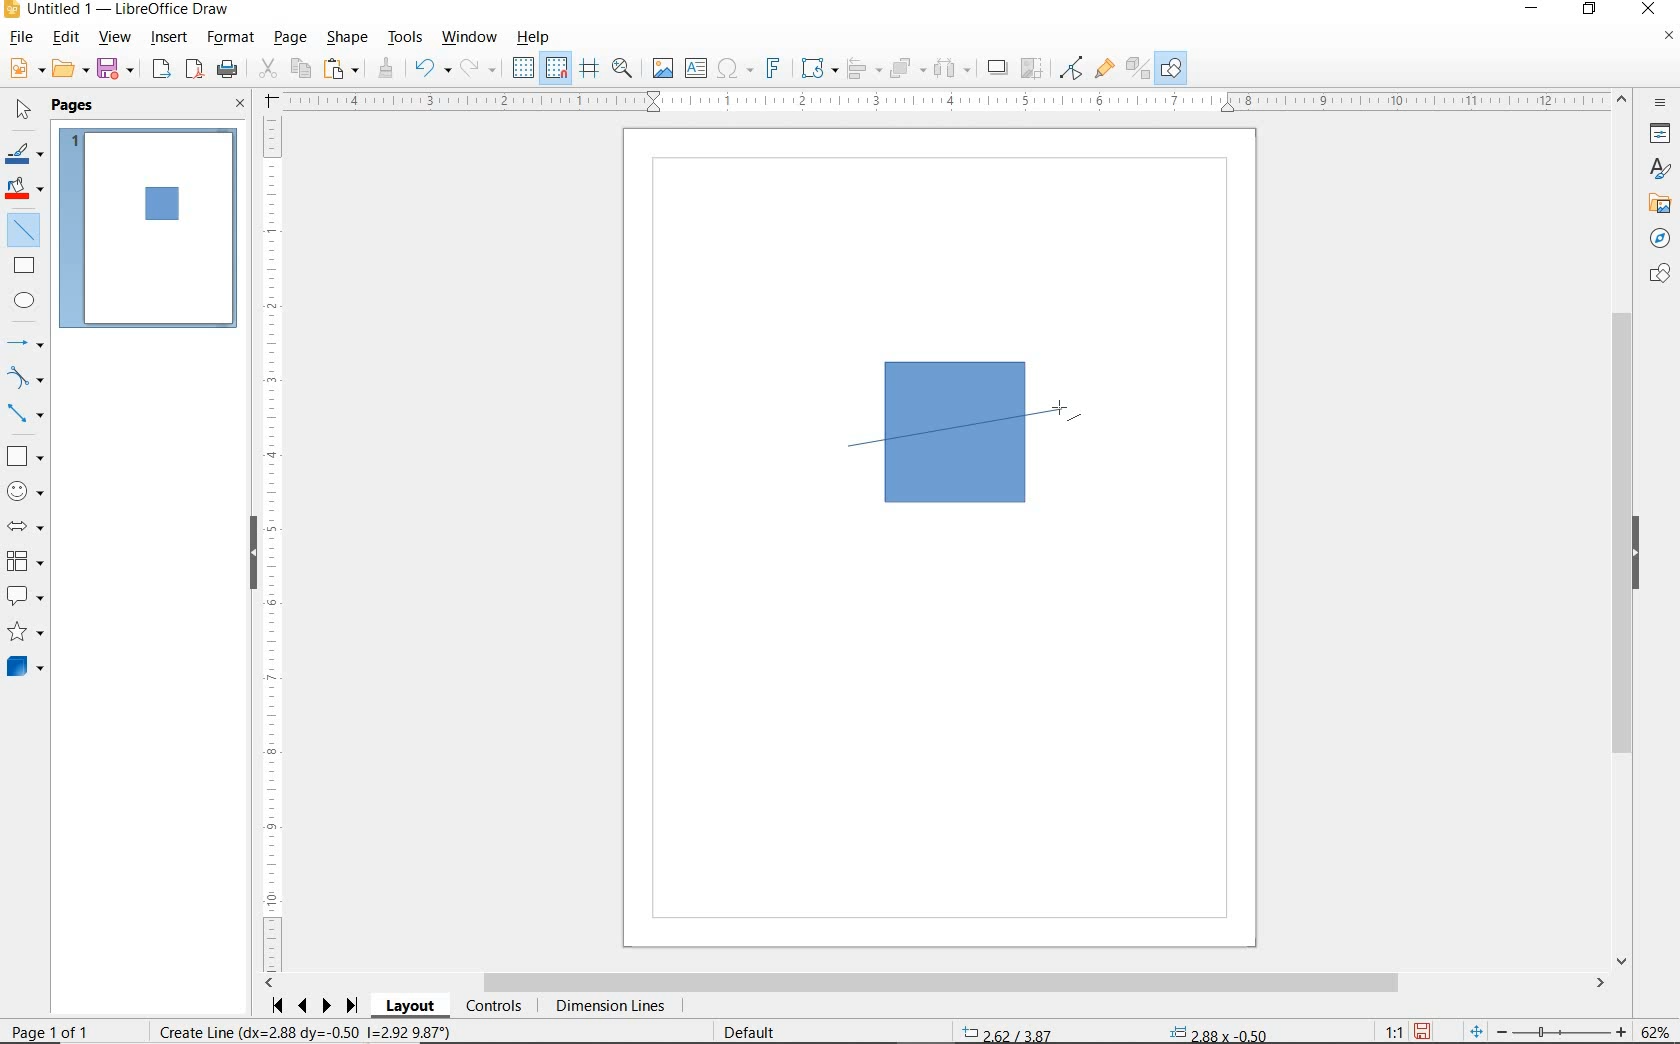 Image resolution: width=1680 pixels, height=1044 pixels. What do you see at coordinates (756, 1033) in the screenshot?
I see `DEFAULT` at bounding box center [756, 1033].